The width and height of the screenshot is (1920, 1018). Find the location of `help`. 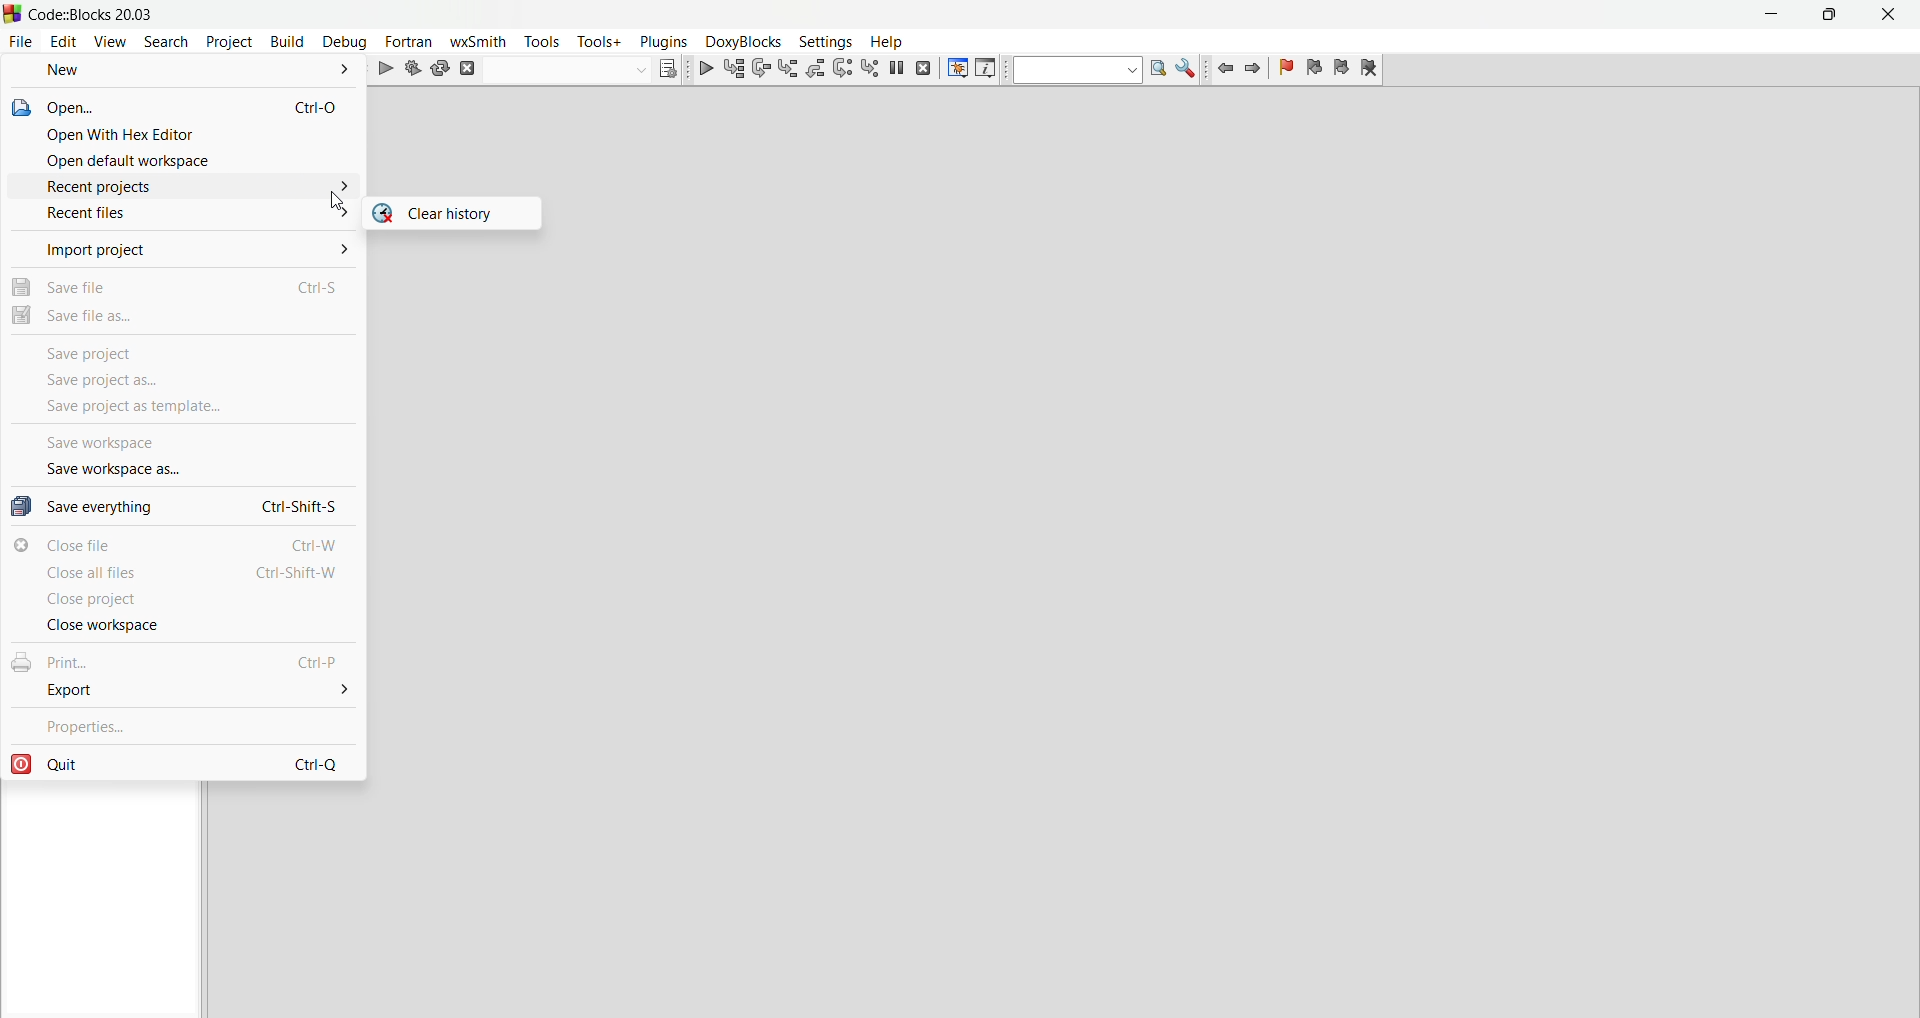

help is located at coordinates (884, 40).